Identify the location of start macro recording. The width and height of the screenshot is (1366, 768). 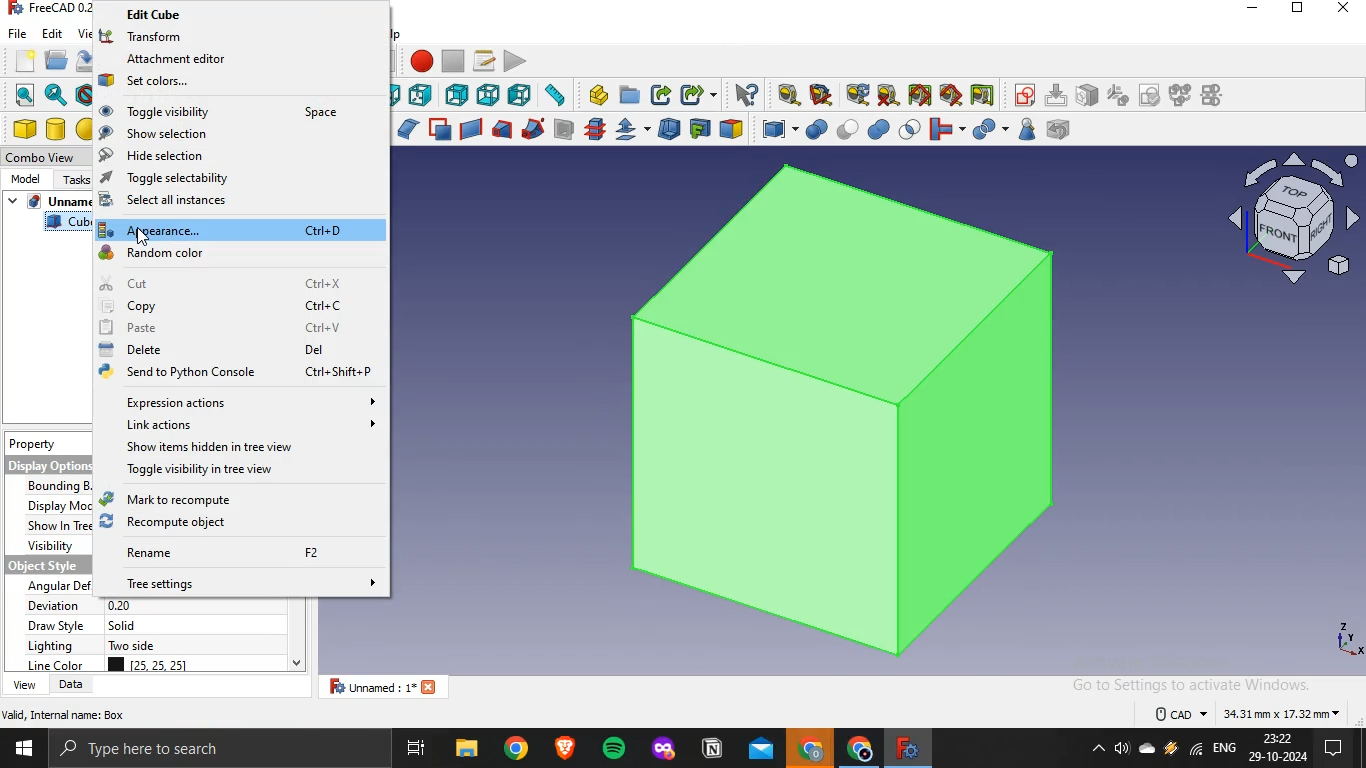
(421, 60).